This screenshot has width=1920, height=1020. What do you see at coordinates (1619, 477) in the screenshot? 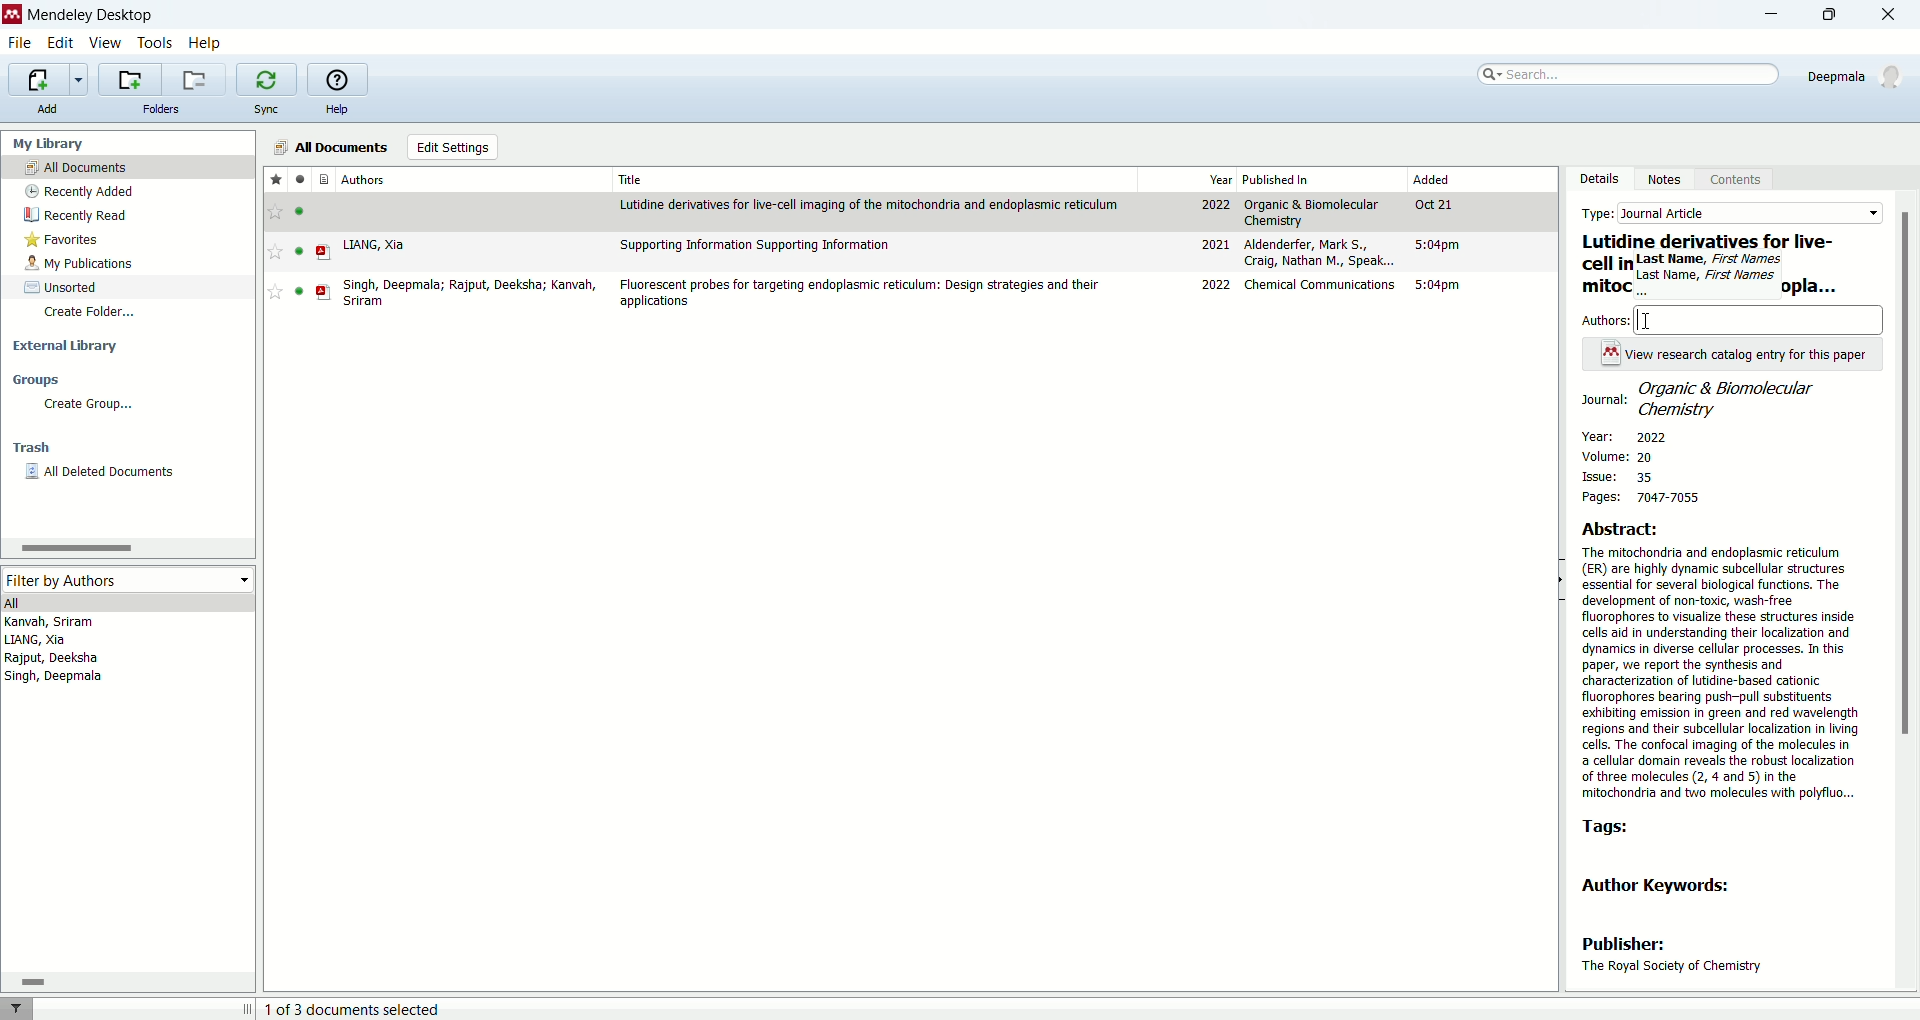
I see `issue: 35` at bounding box center [1619, 477].